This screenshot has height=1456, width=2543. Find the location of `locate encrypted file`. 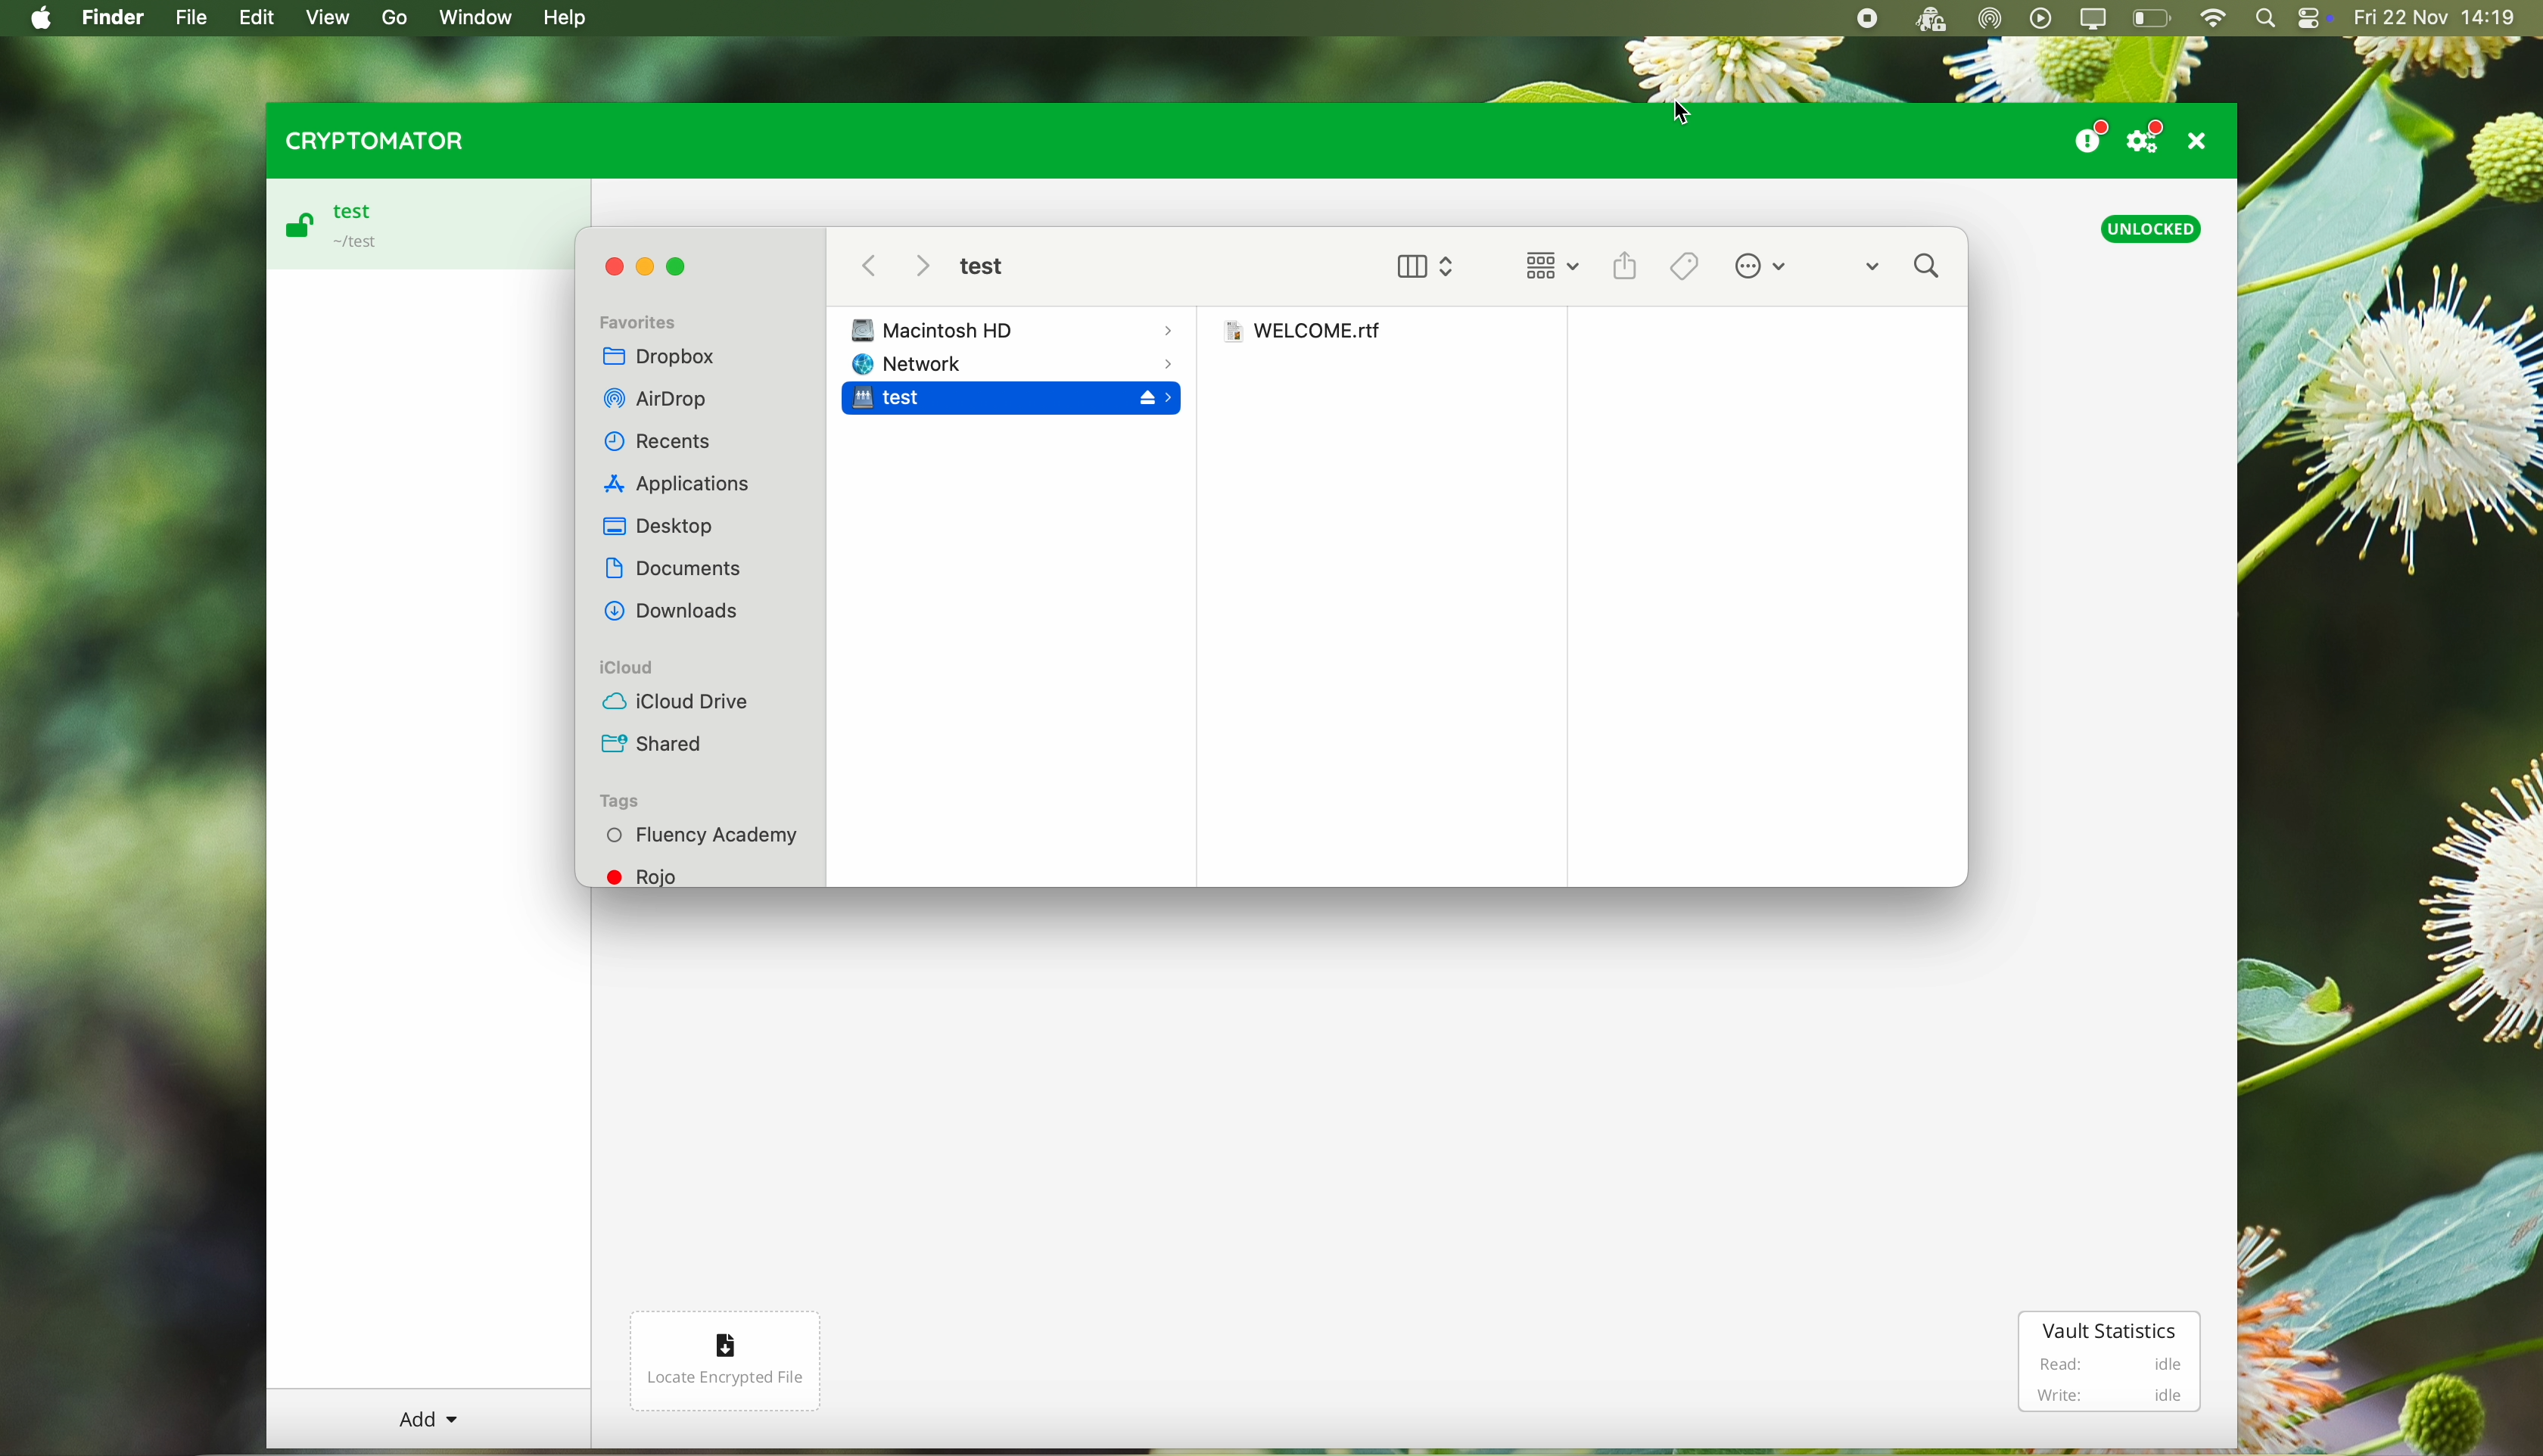

locate encrypted file is located at coordinates (728, 1361).